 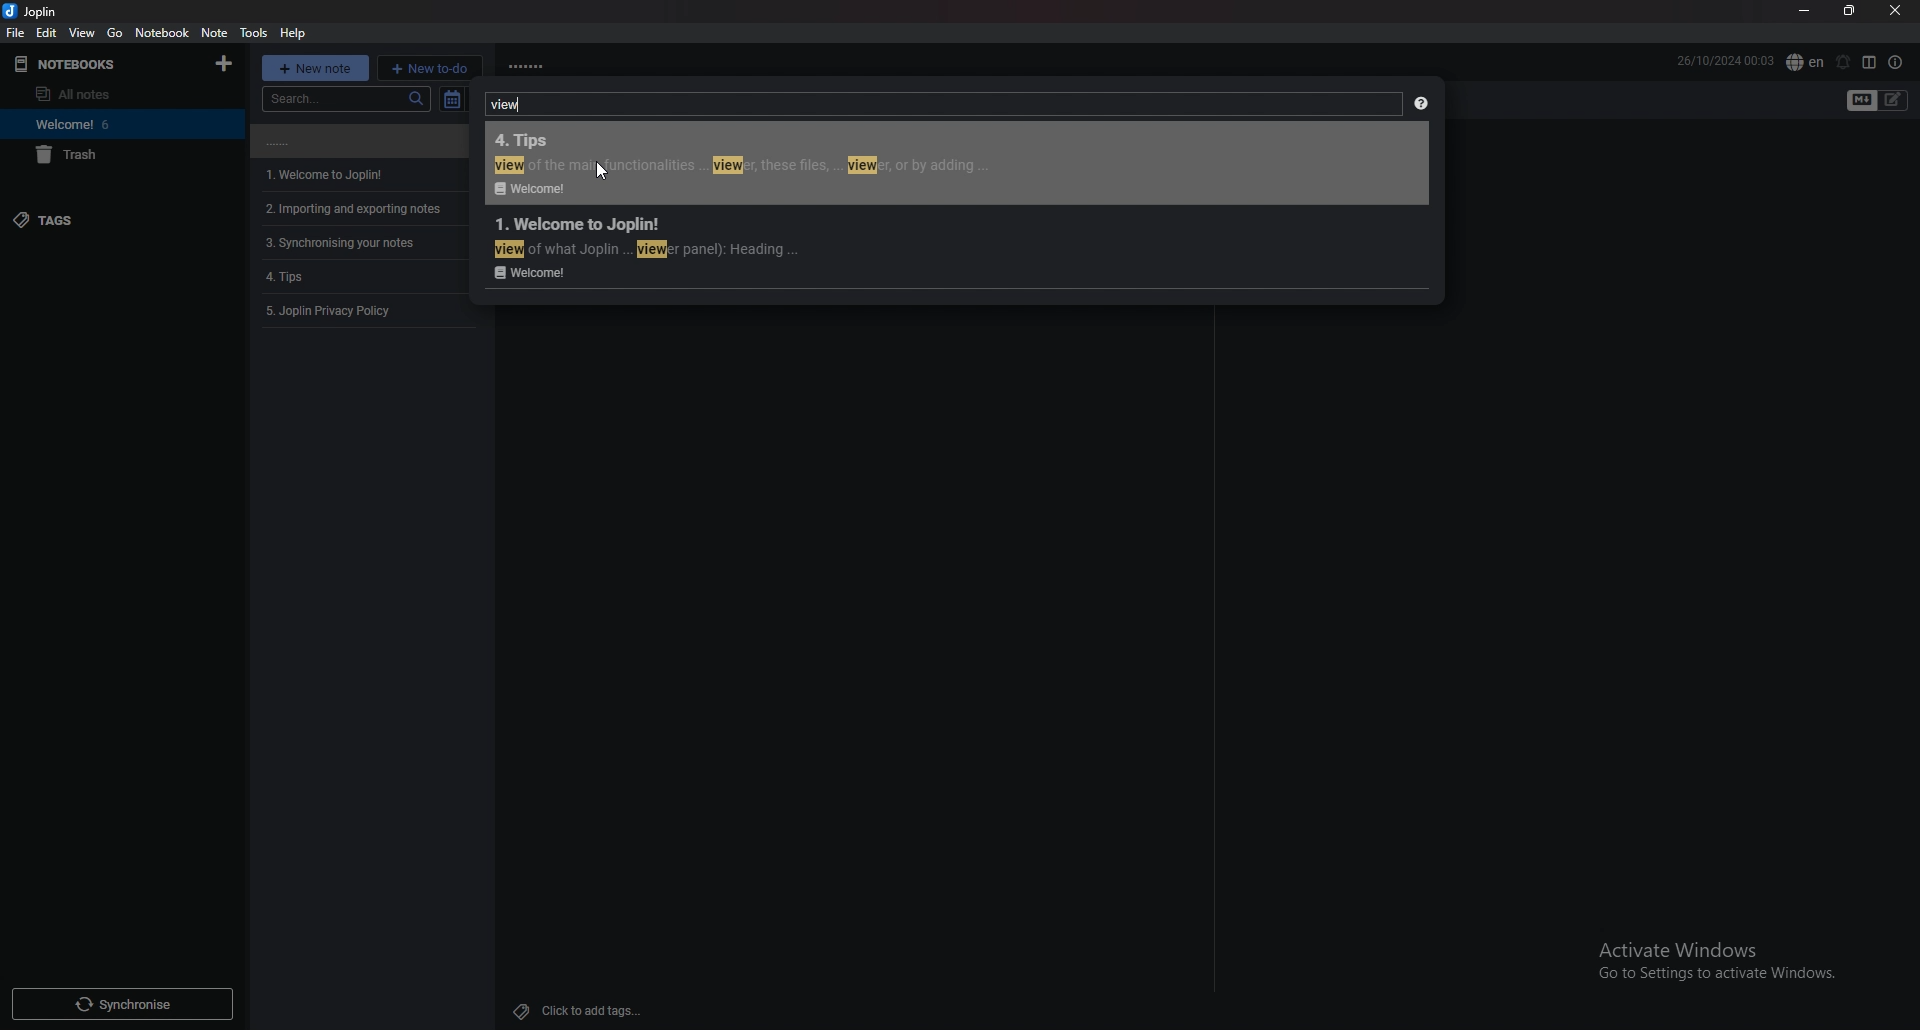 I want to click on , so click(x=577, y=1011).